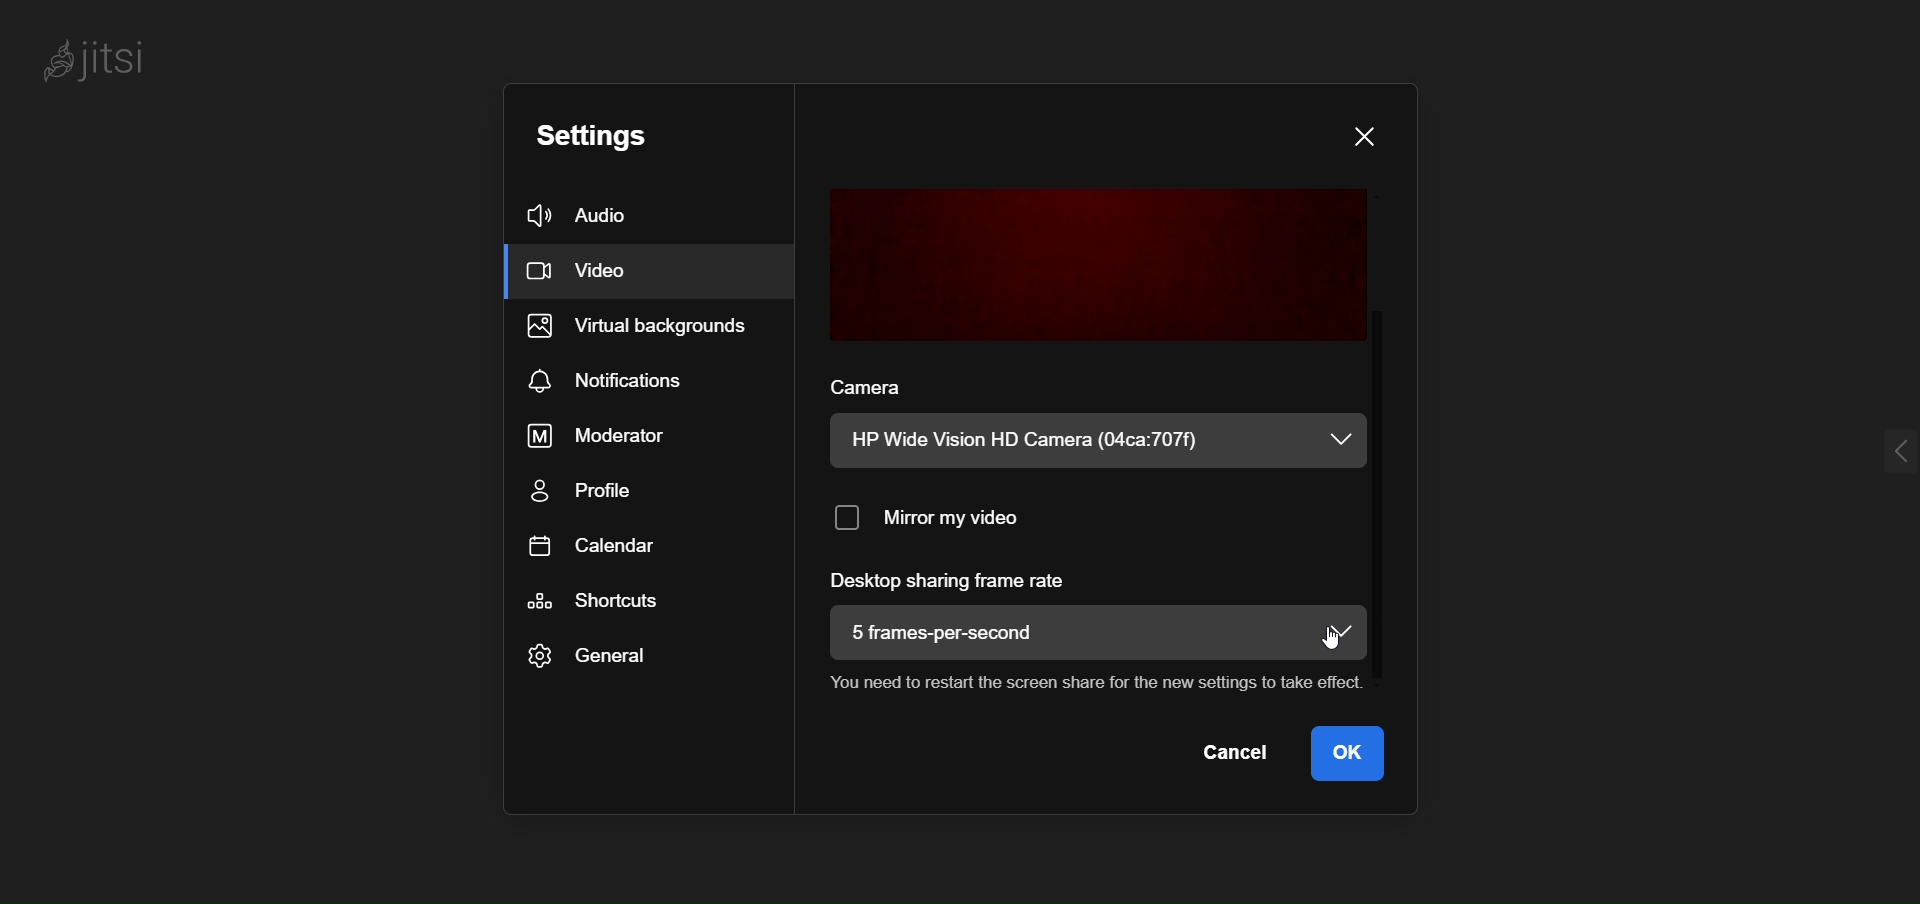 This screenshot has height=904, width=1920. Describe the element at coordinates (868, 382) in the screenshot. I see `camera` at that location.